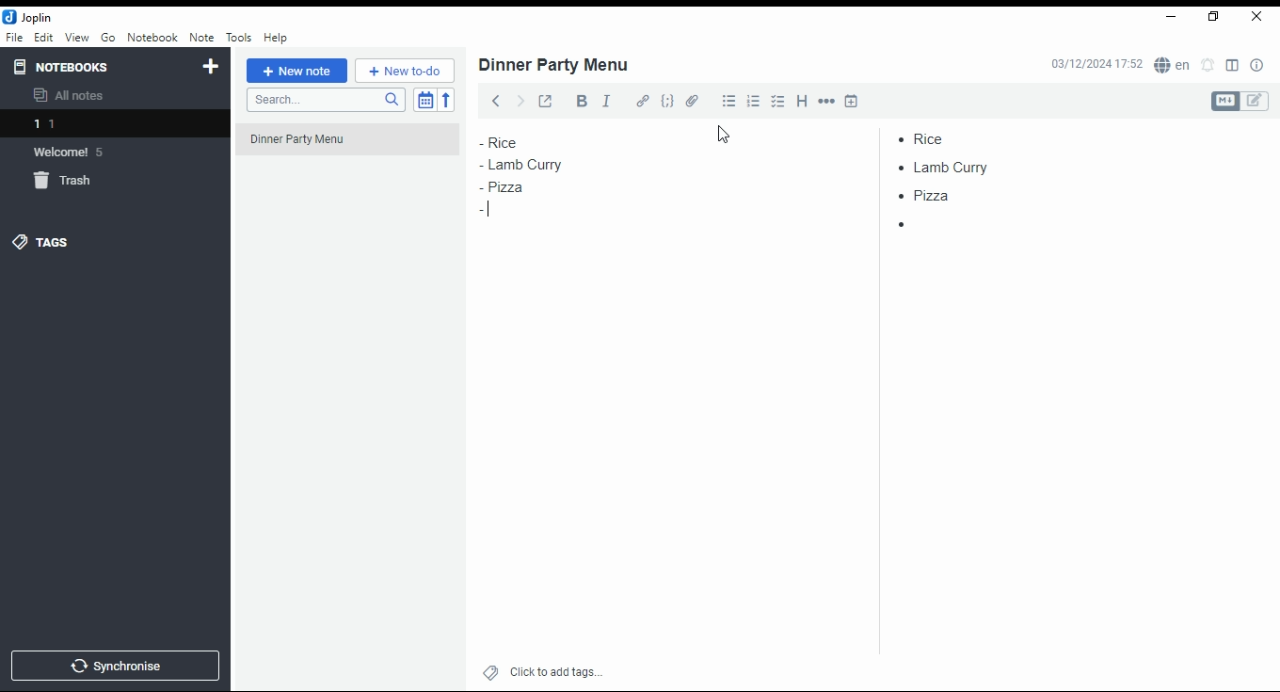 This screenshot has width=1280, height=692. What do you see at coordinates (1258, 65) in the screenshot?
I see `notes properties` at bounding box center [1258, 65].